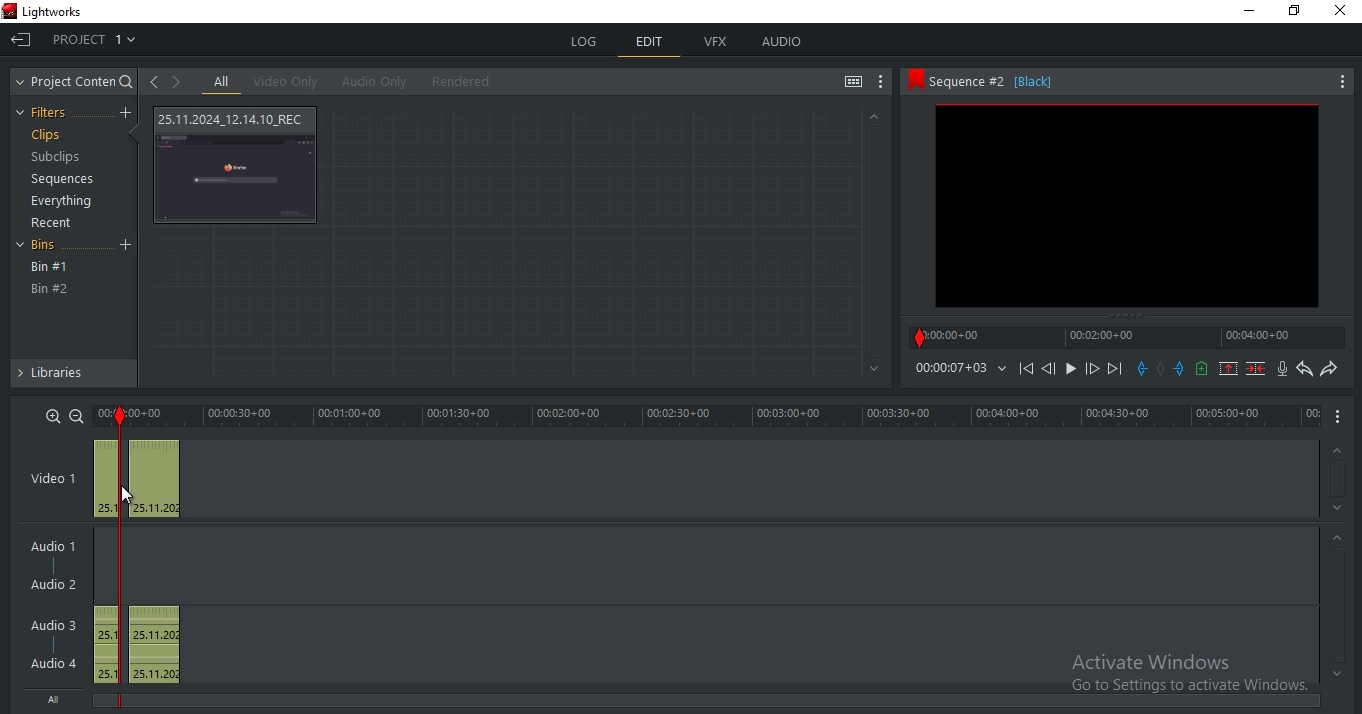 The height and width of the screenshot is (714, 1362). I want to click on , so click(176, 83).